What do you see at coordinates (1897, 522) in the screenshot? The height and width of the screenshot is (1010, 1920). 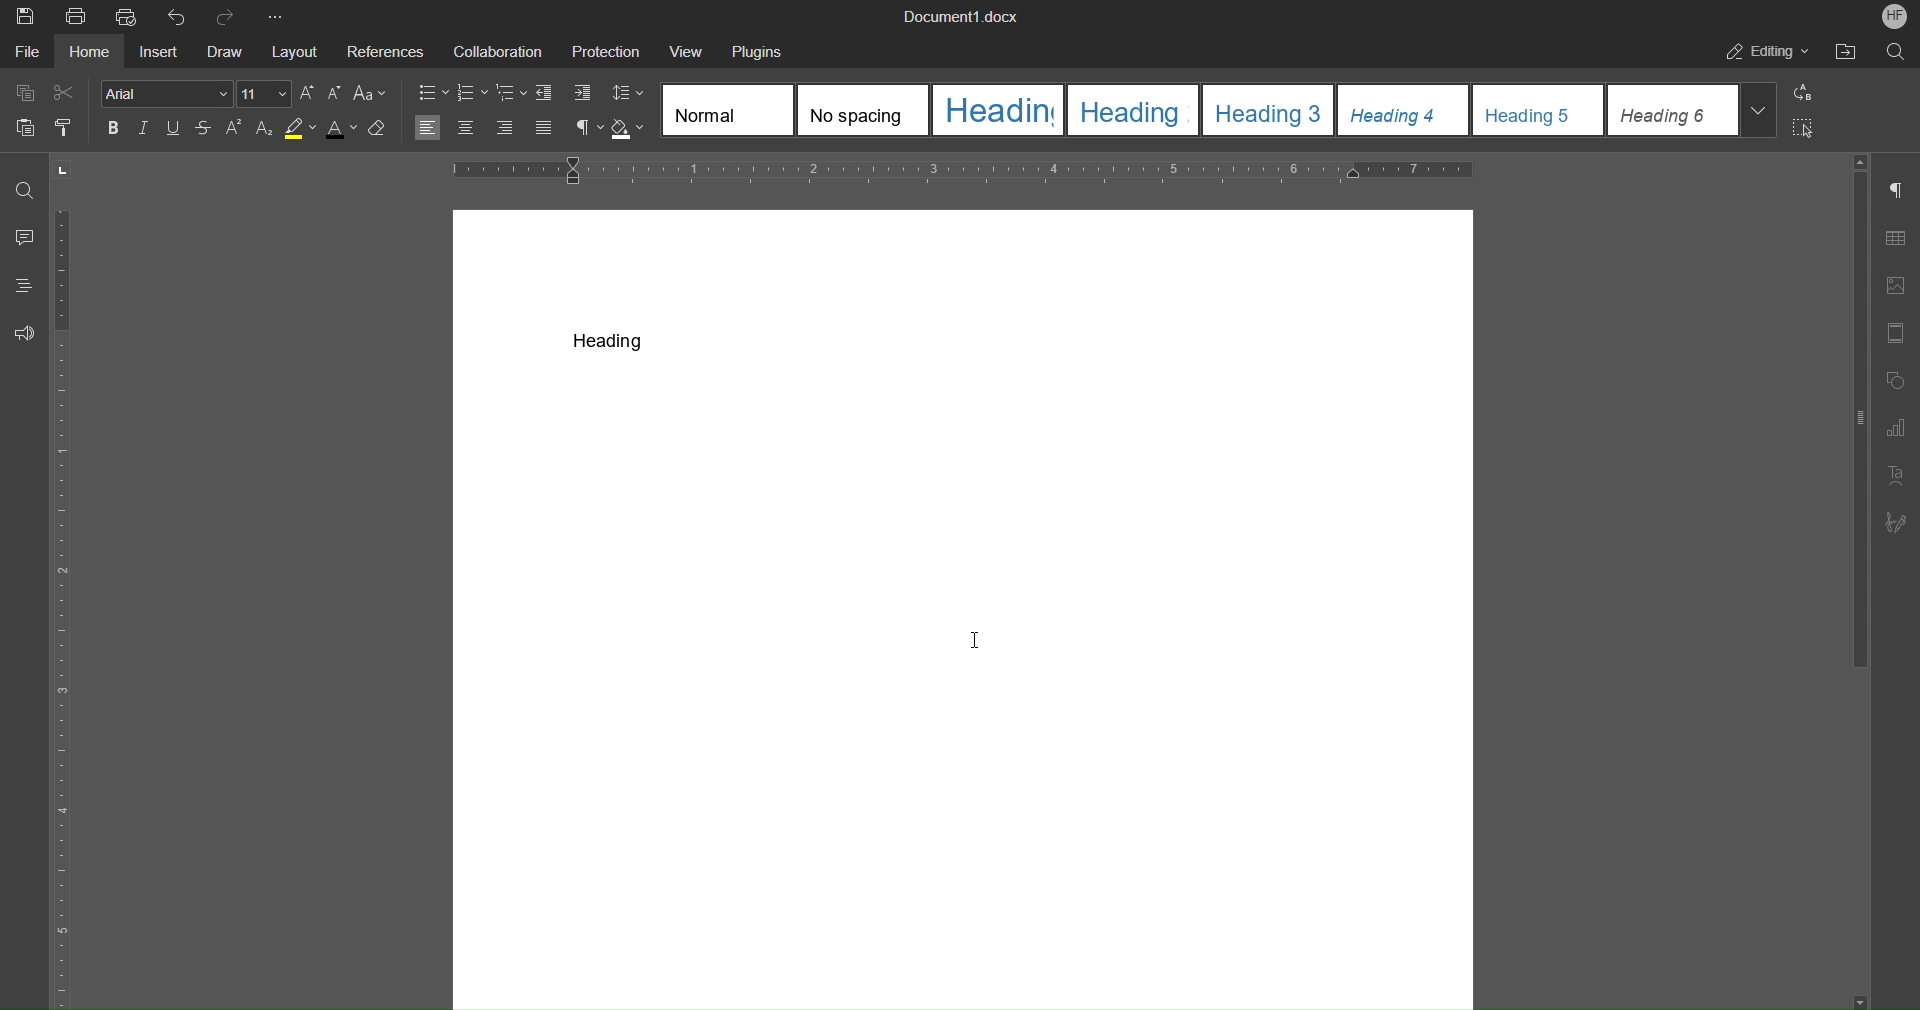 I see `Signature` at bounding box center [1897, 522].